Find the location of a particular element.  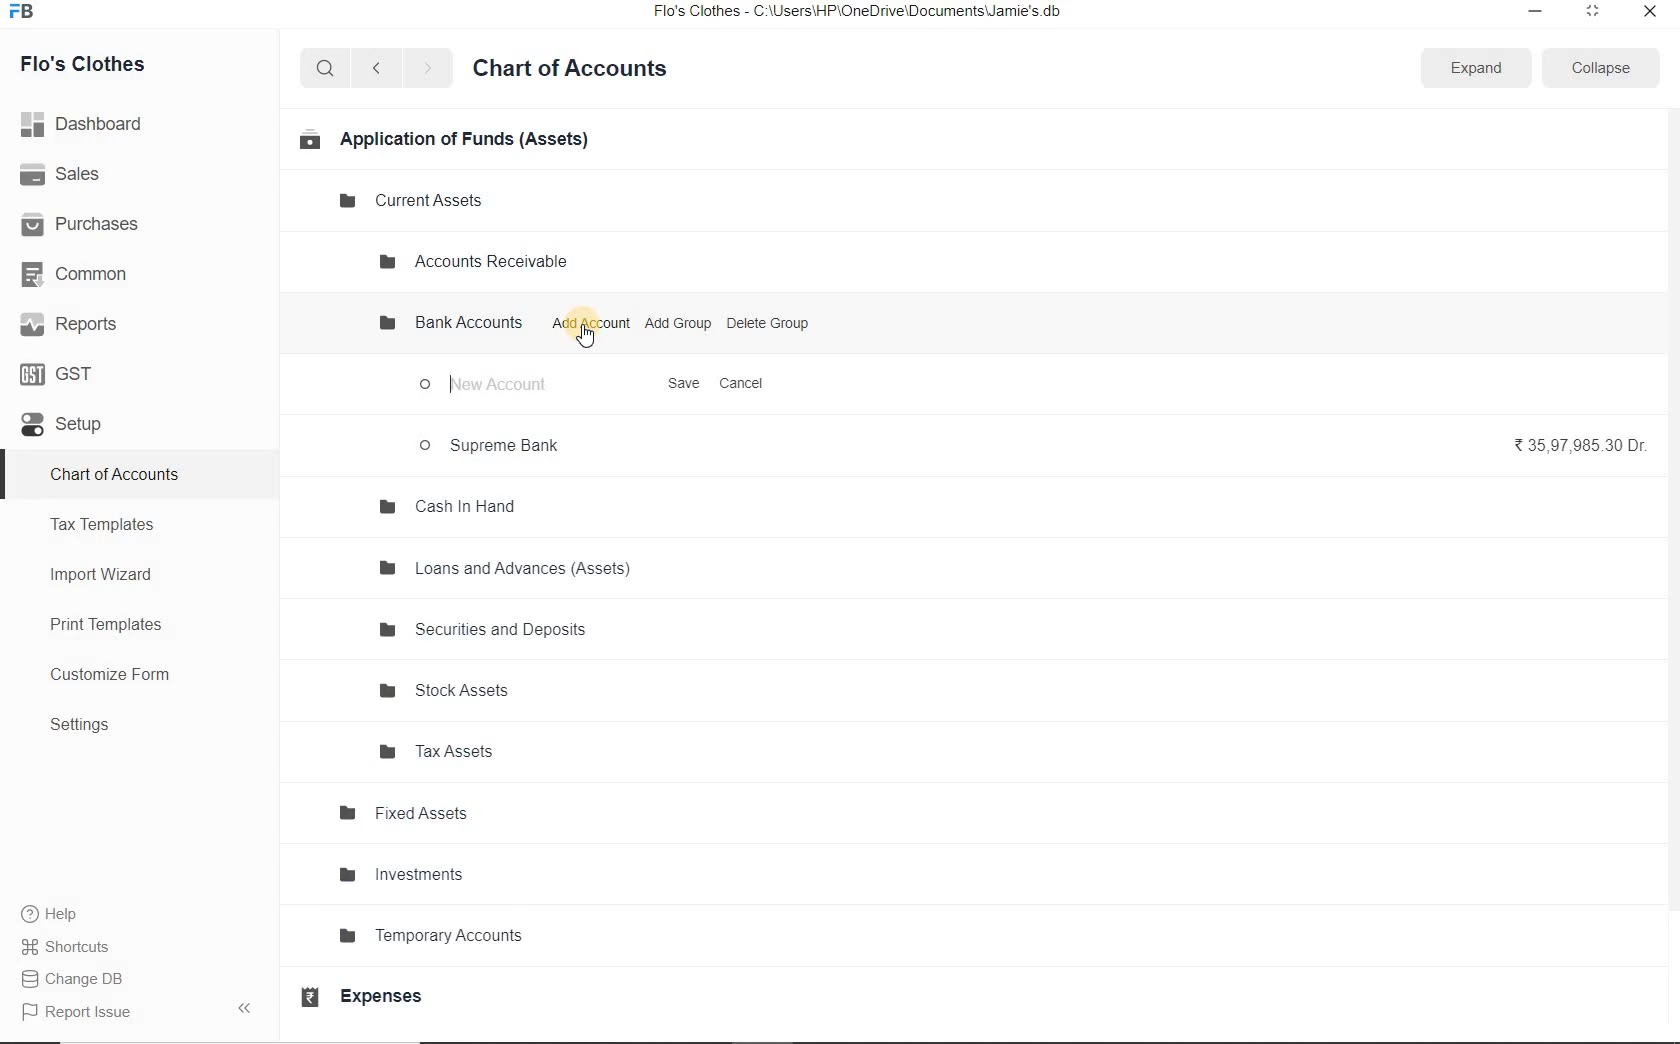

Setup is located at coordinates (88, 433).